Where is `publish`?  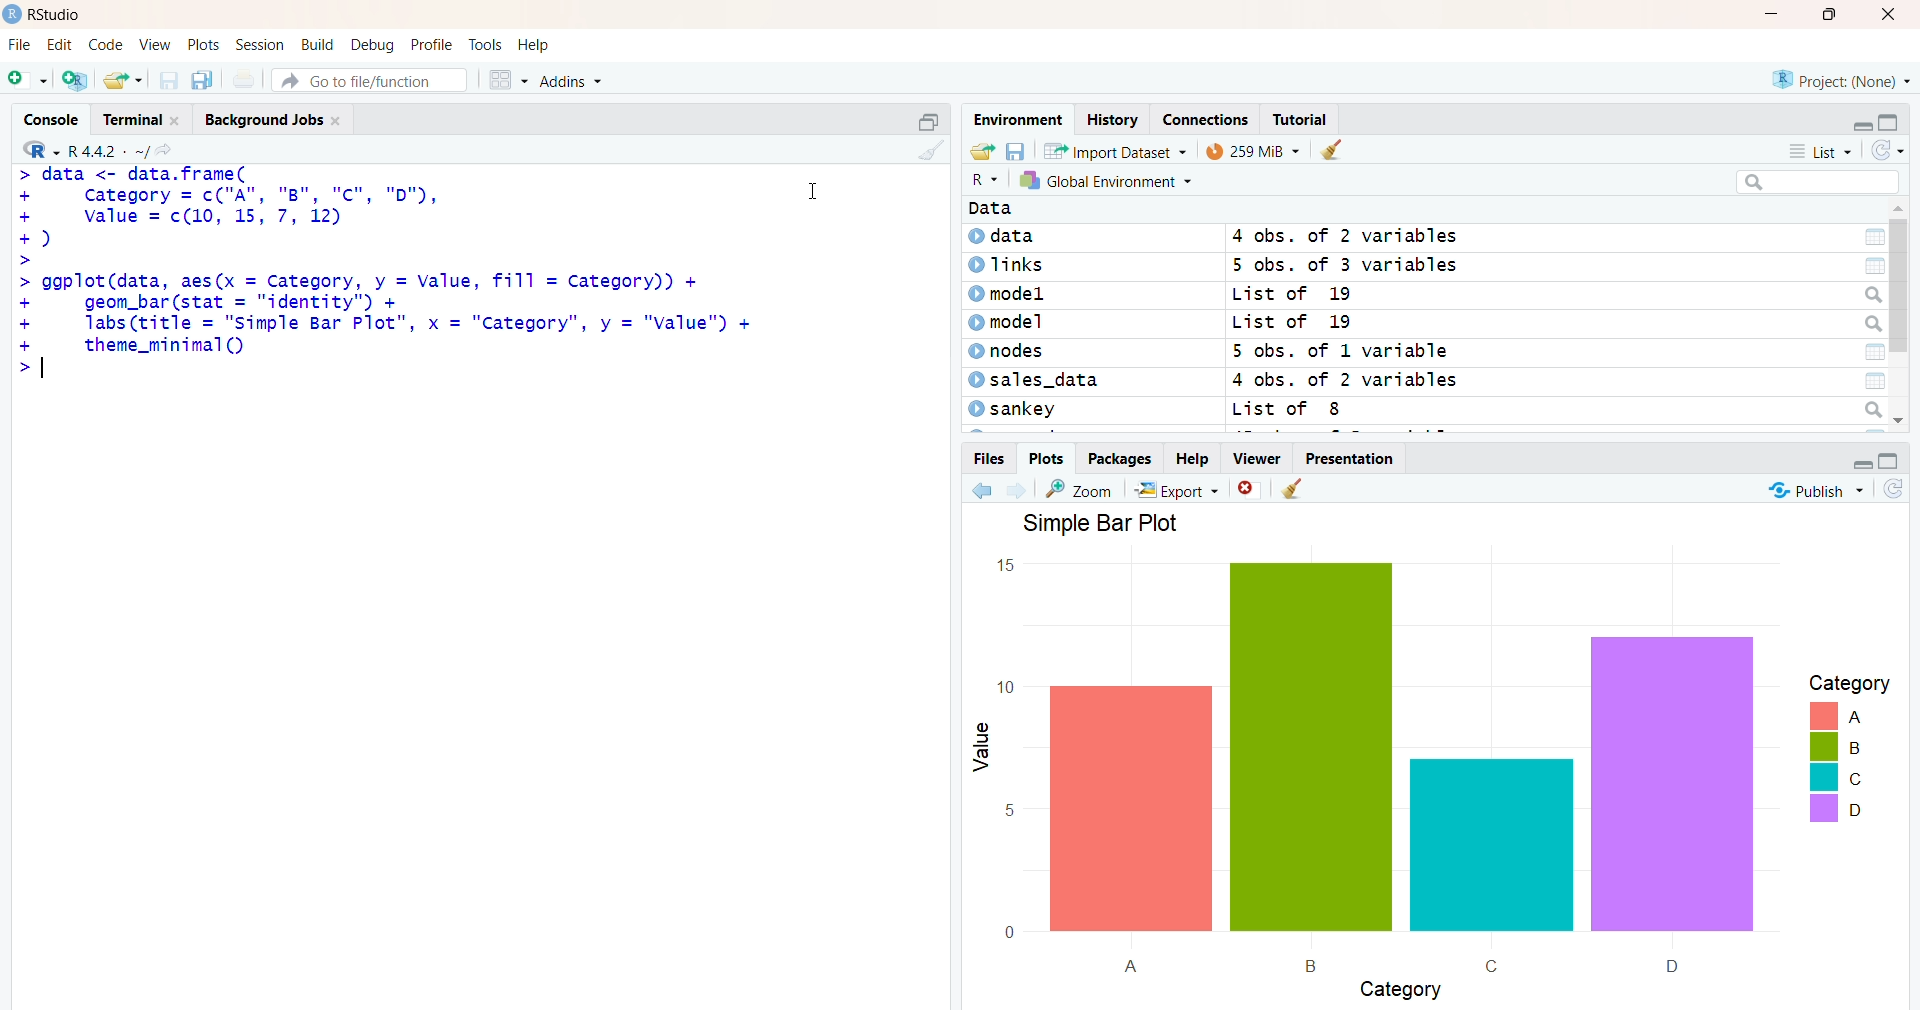 publish is located at coordinates (1813, 488).